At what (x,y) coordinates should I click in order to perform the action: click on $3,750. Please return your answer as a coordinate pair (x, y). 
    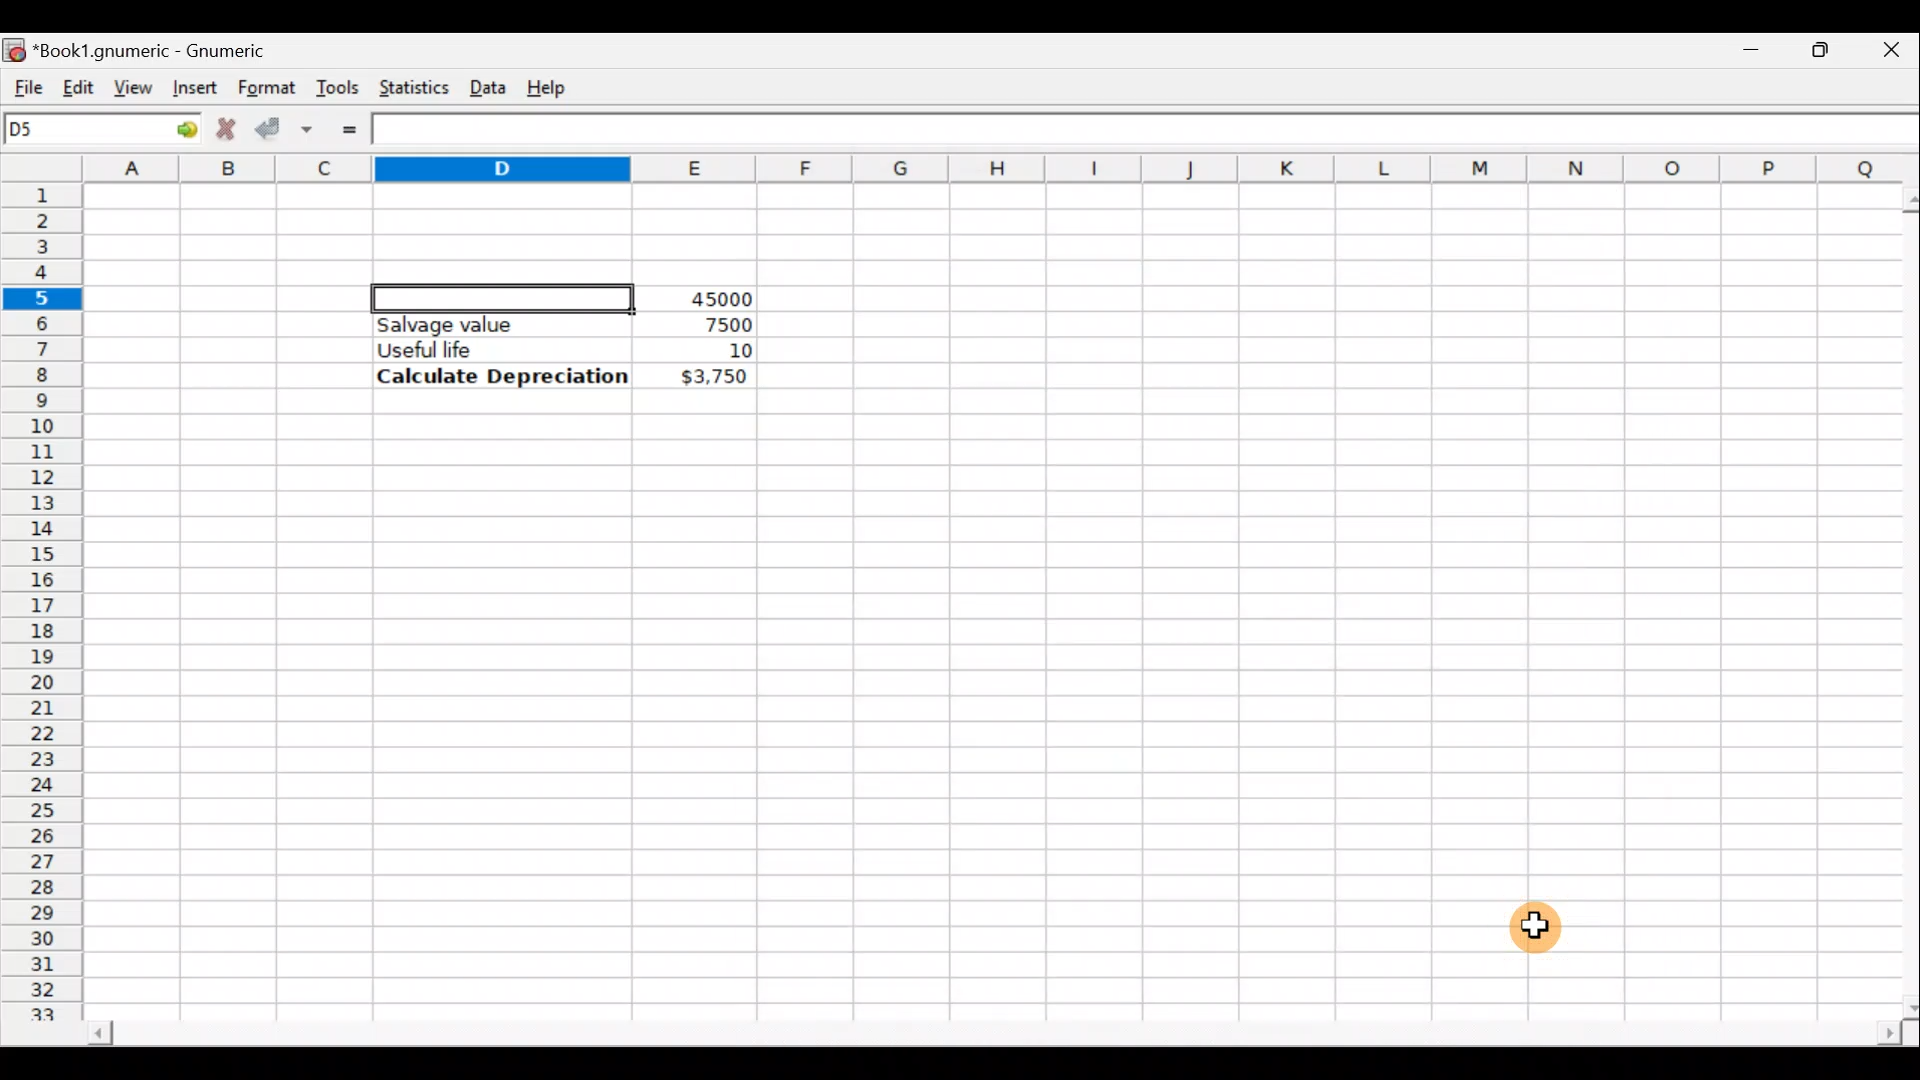
    Looking at the image, I should click on (712, 378).